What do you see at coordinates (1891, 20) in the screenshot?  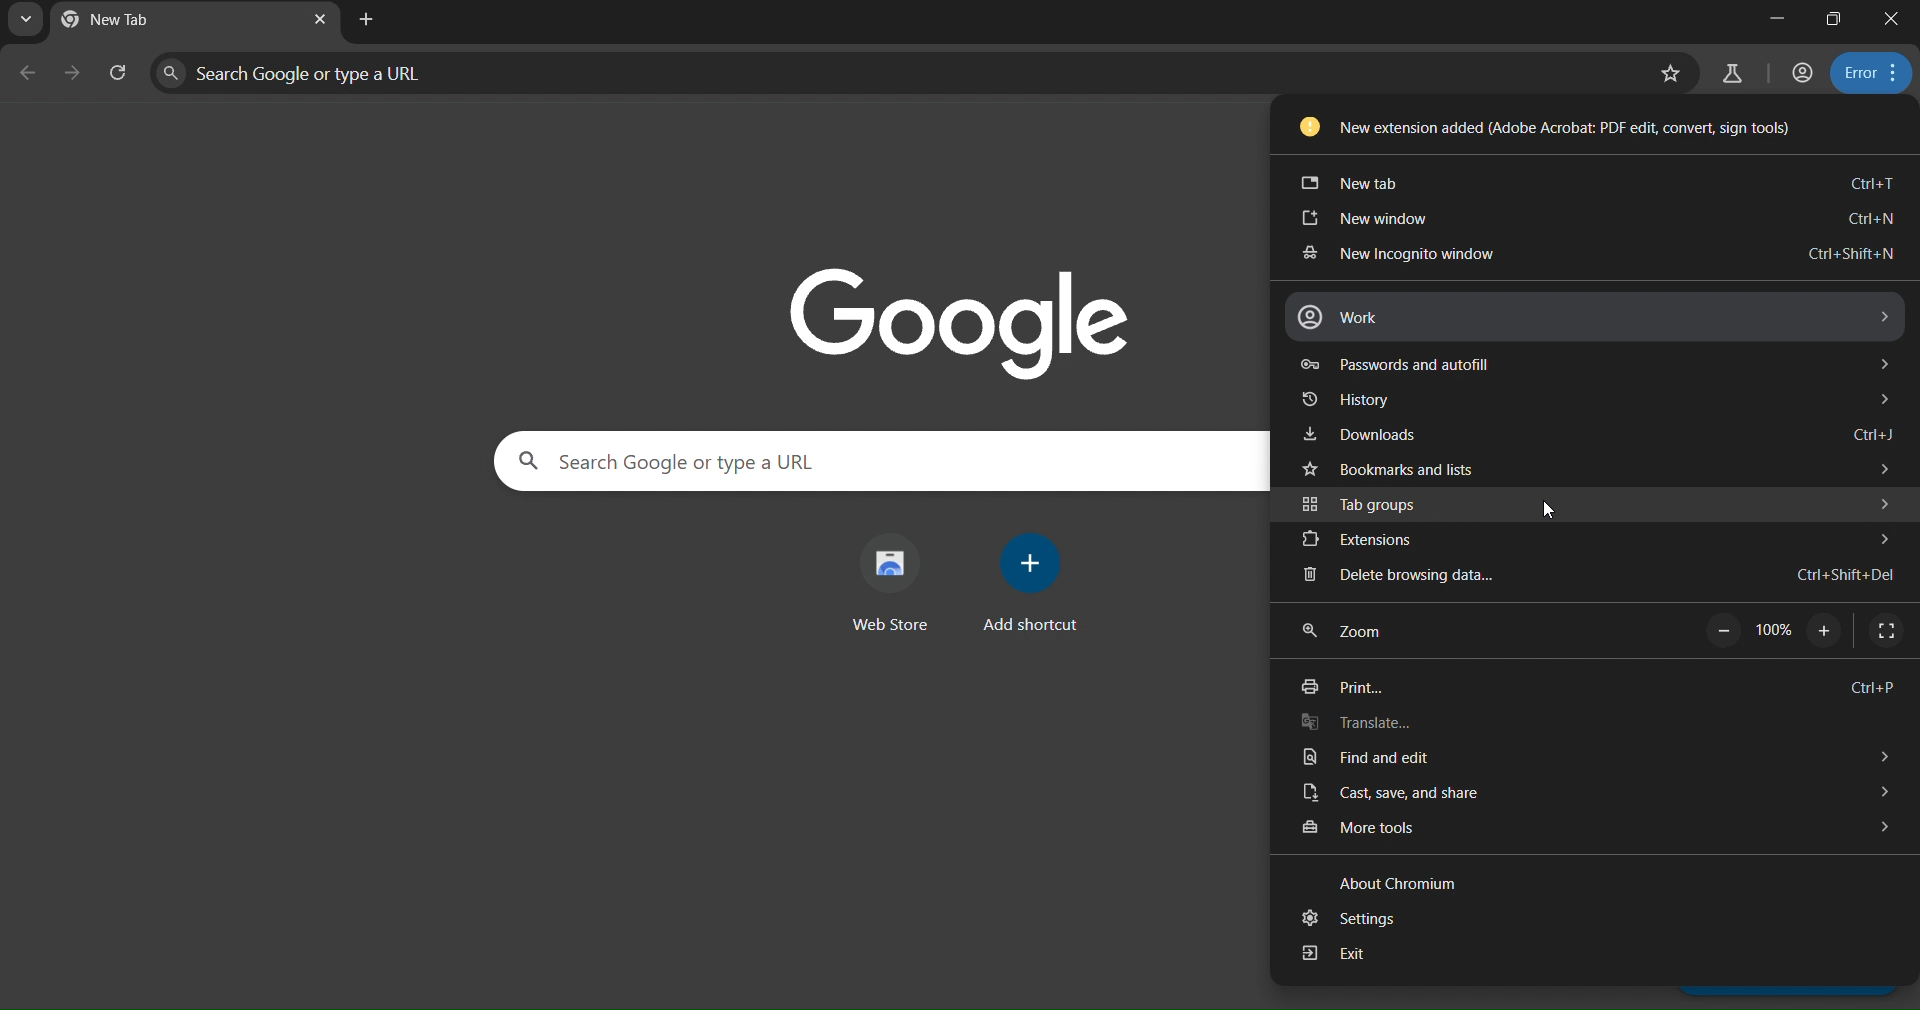 I see `close` at bounding box center [1891, 20].